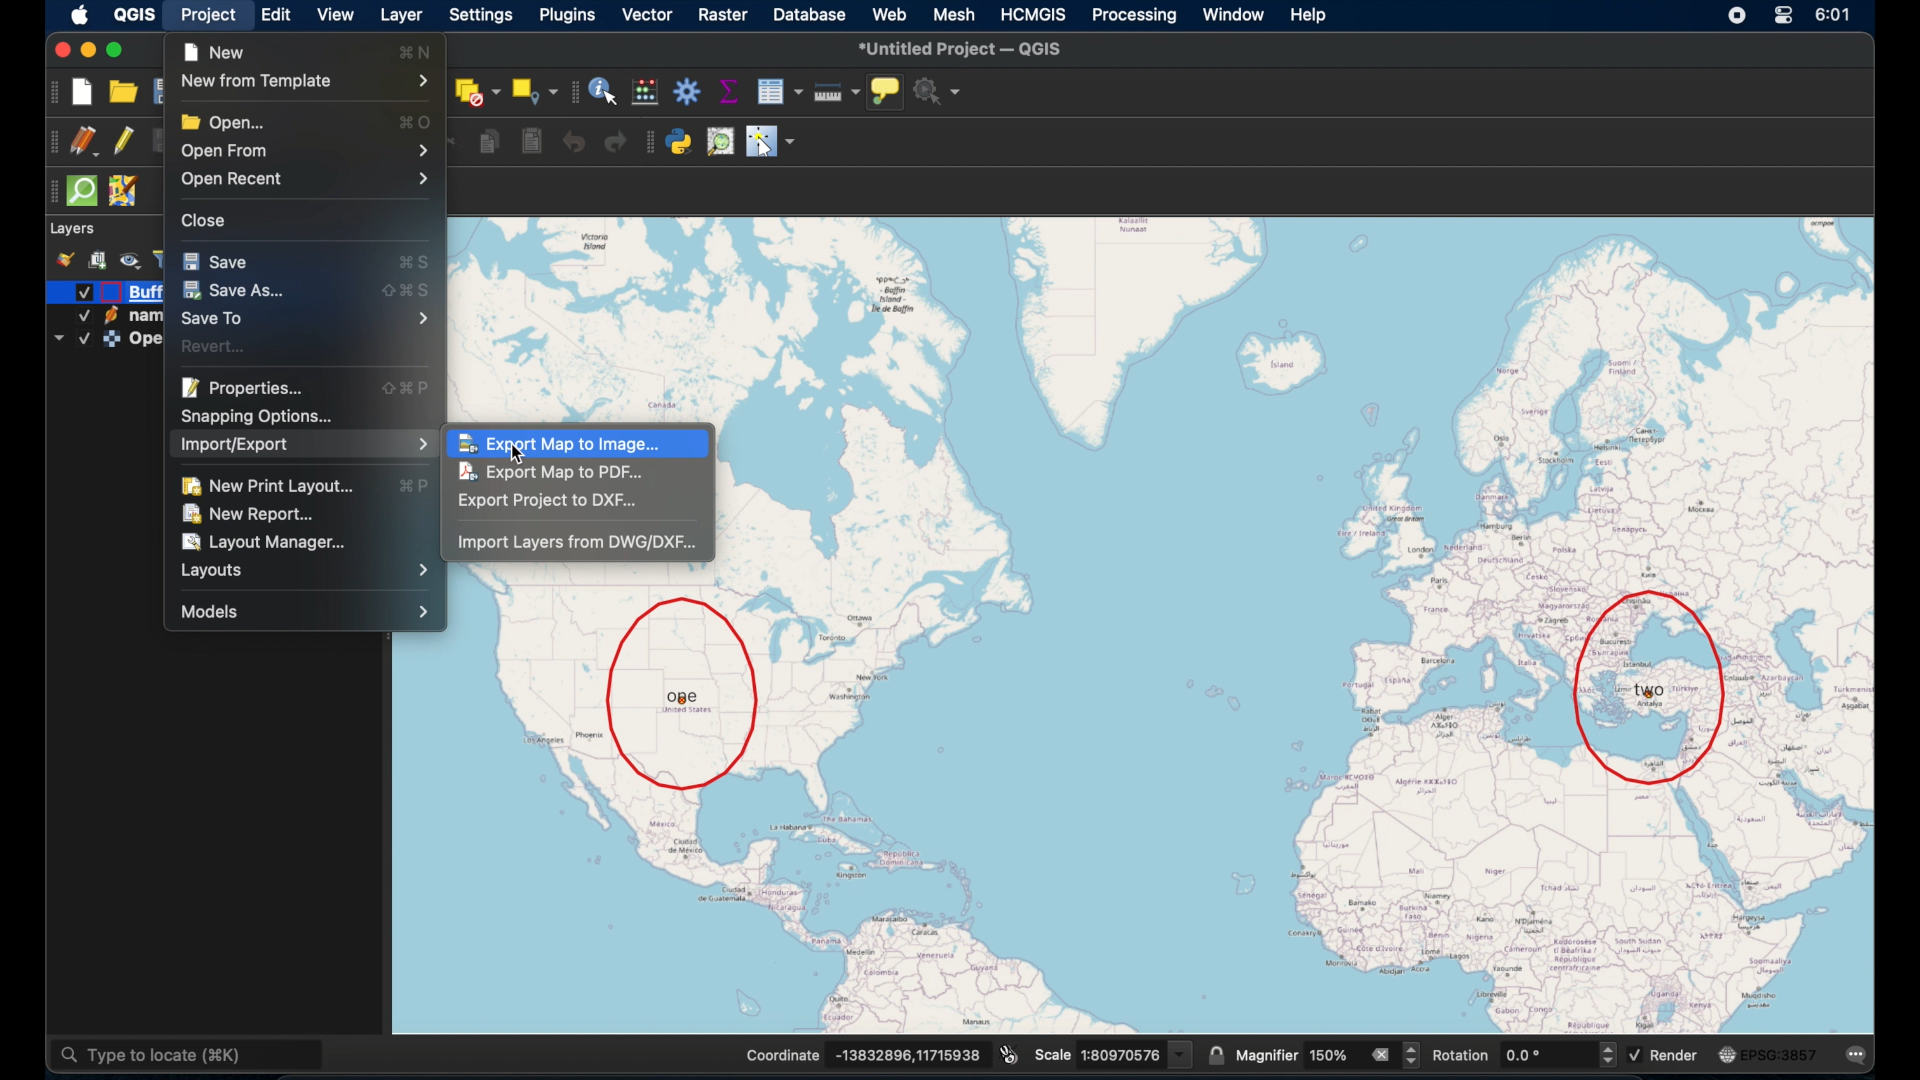 This screenshot has width=1920, height=1080. What do you see at coordinates (1781, 1055) in the screenshot?
I see `EPSG:3875` at bounding box center [1781, 1055].